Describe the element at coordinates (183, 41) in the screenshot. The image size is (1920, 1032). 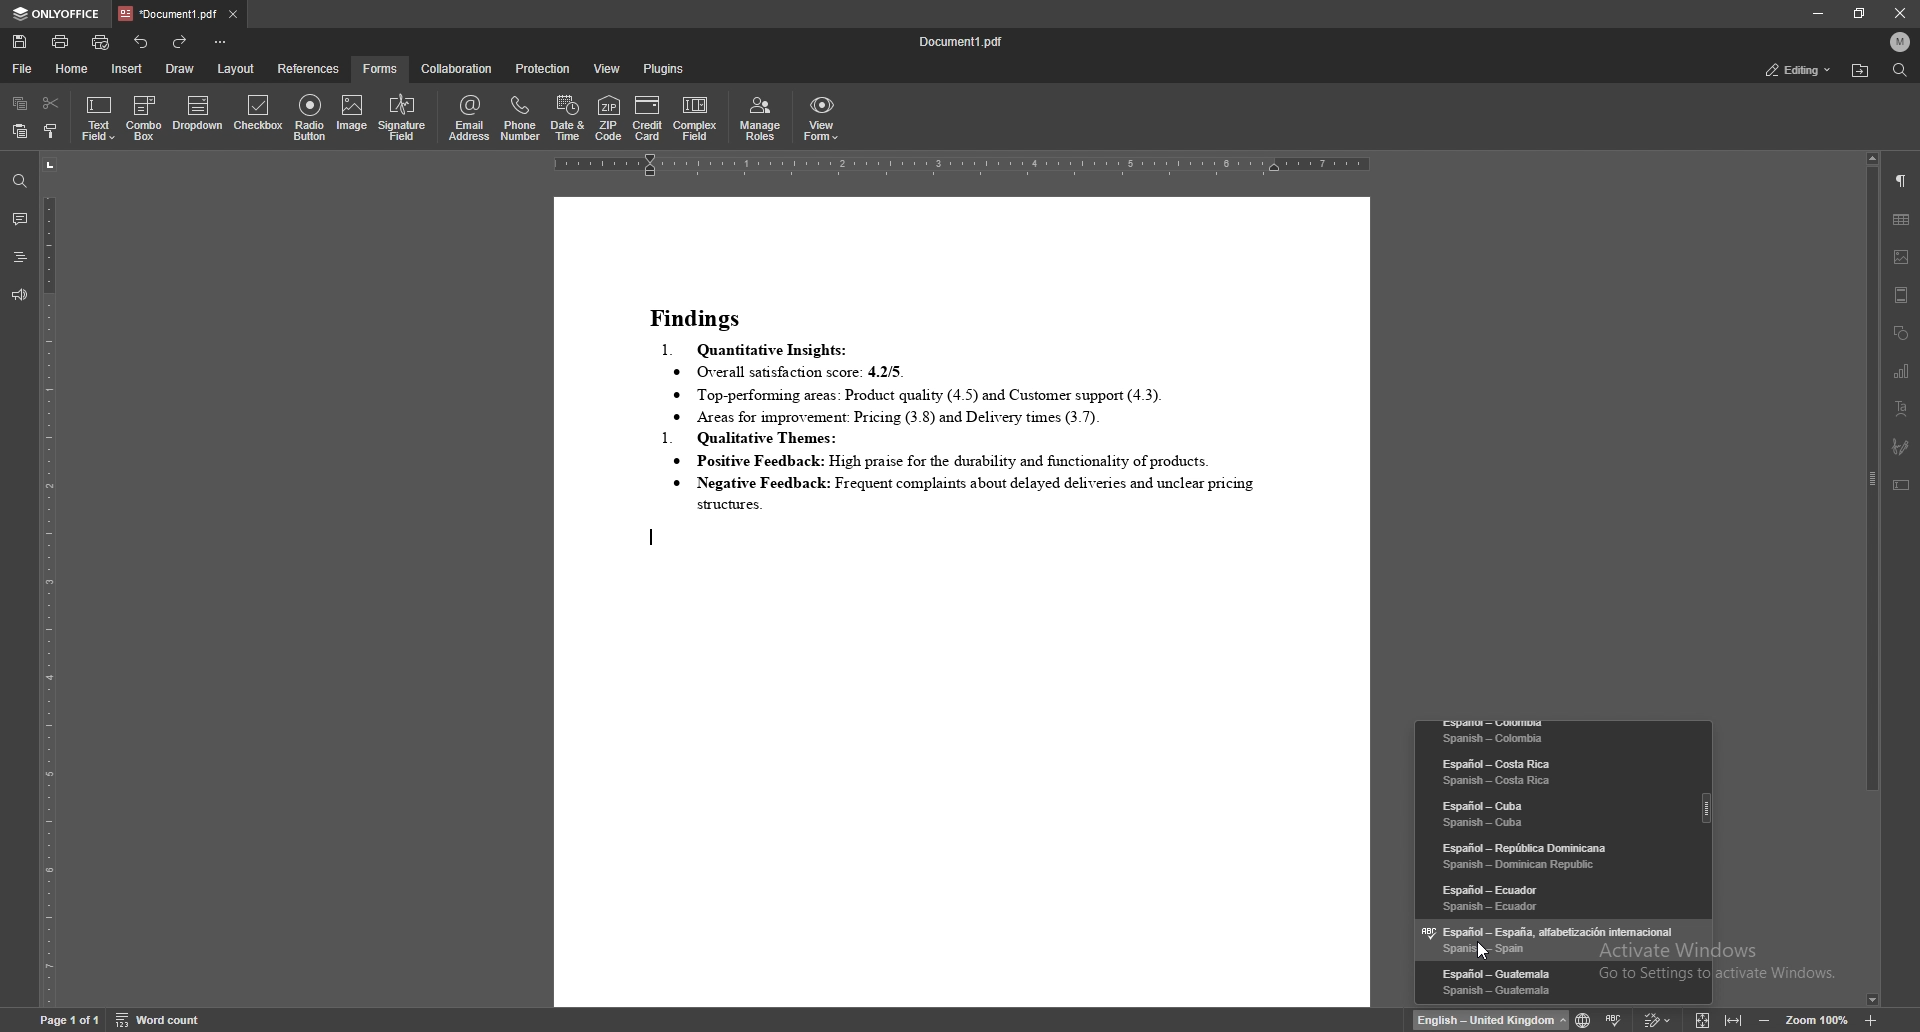
I see `redo` at that location.